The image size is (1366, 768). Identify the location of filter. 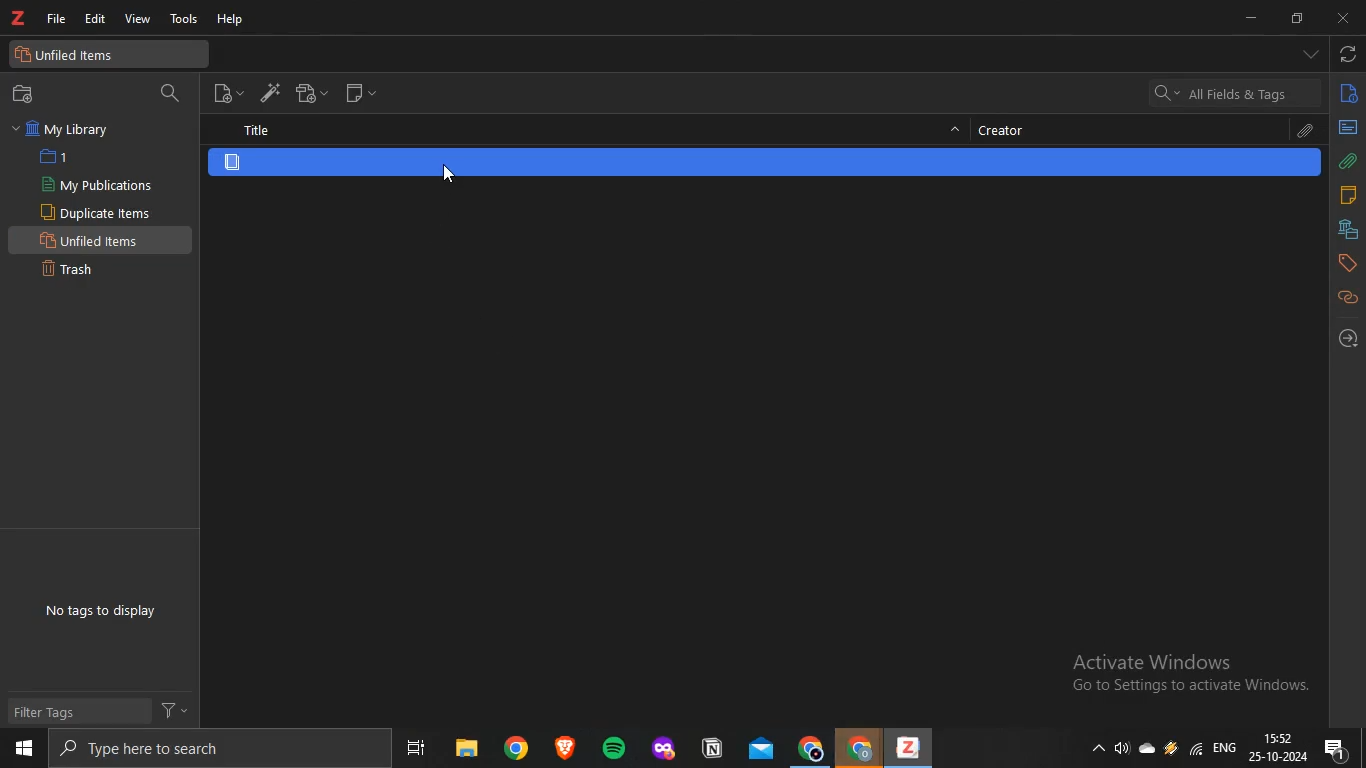
(173, 708).